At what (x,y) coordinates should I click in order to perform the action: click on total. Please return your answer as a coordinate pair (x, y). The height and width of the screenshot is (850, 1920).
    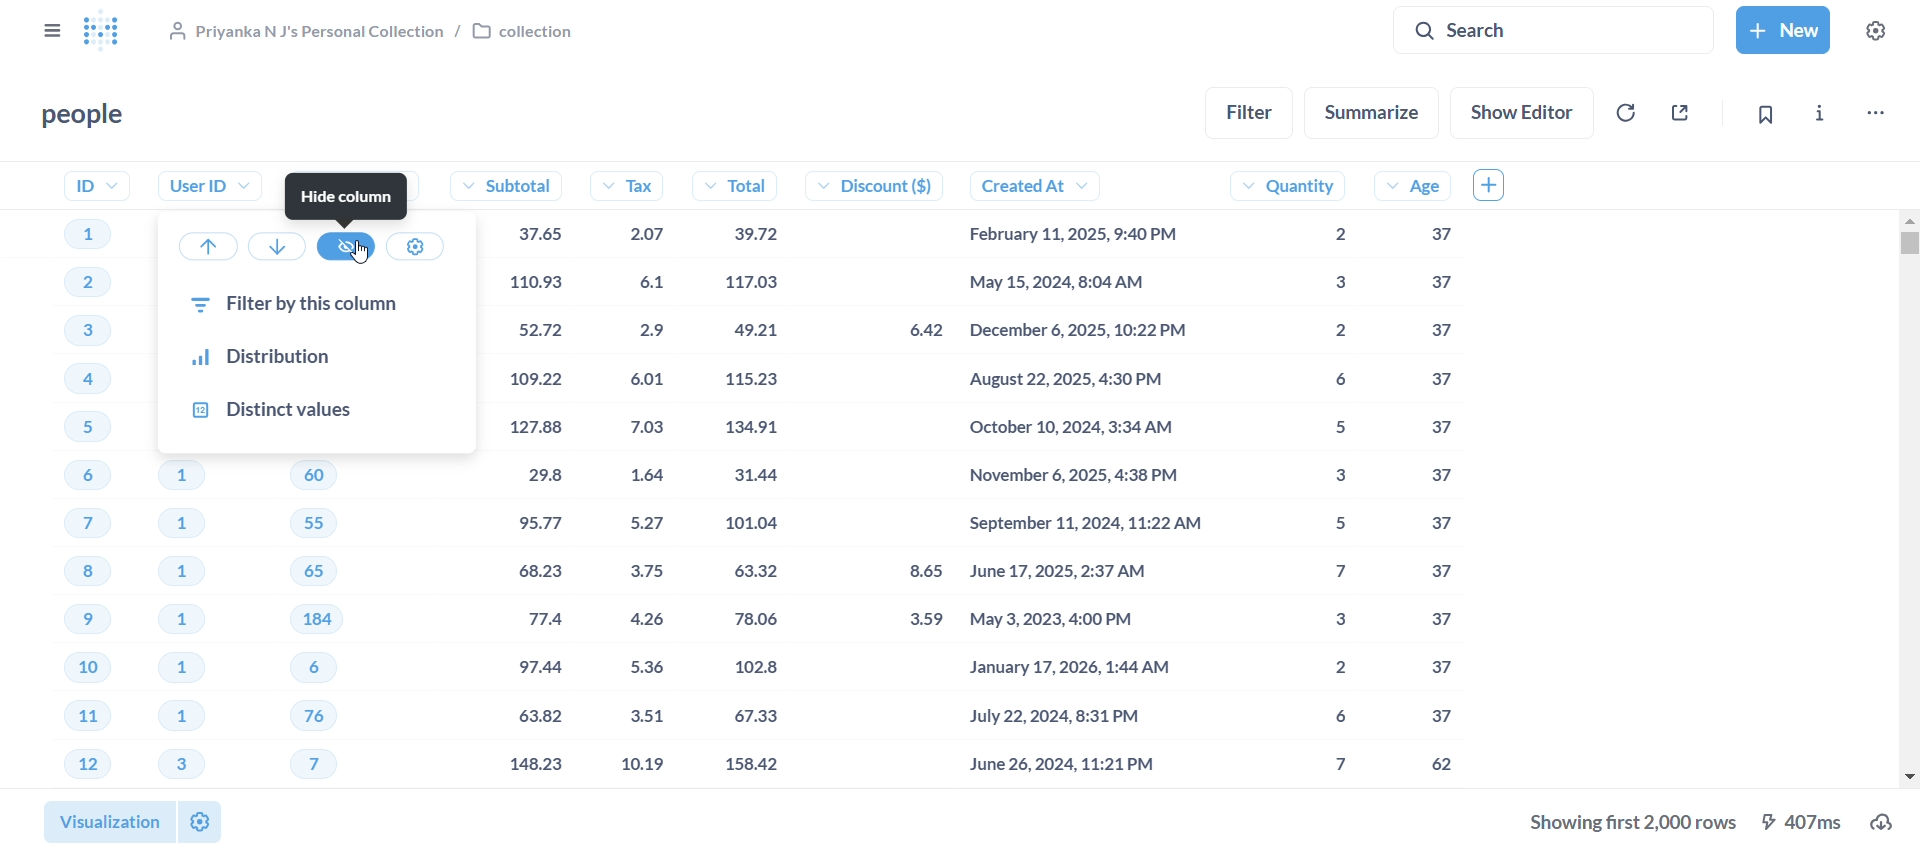
    Looking at the image, I should click on (753, 476).